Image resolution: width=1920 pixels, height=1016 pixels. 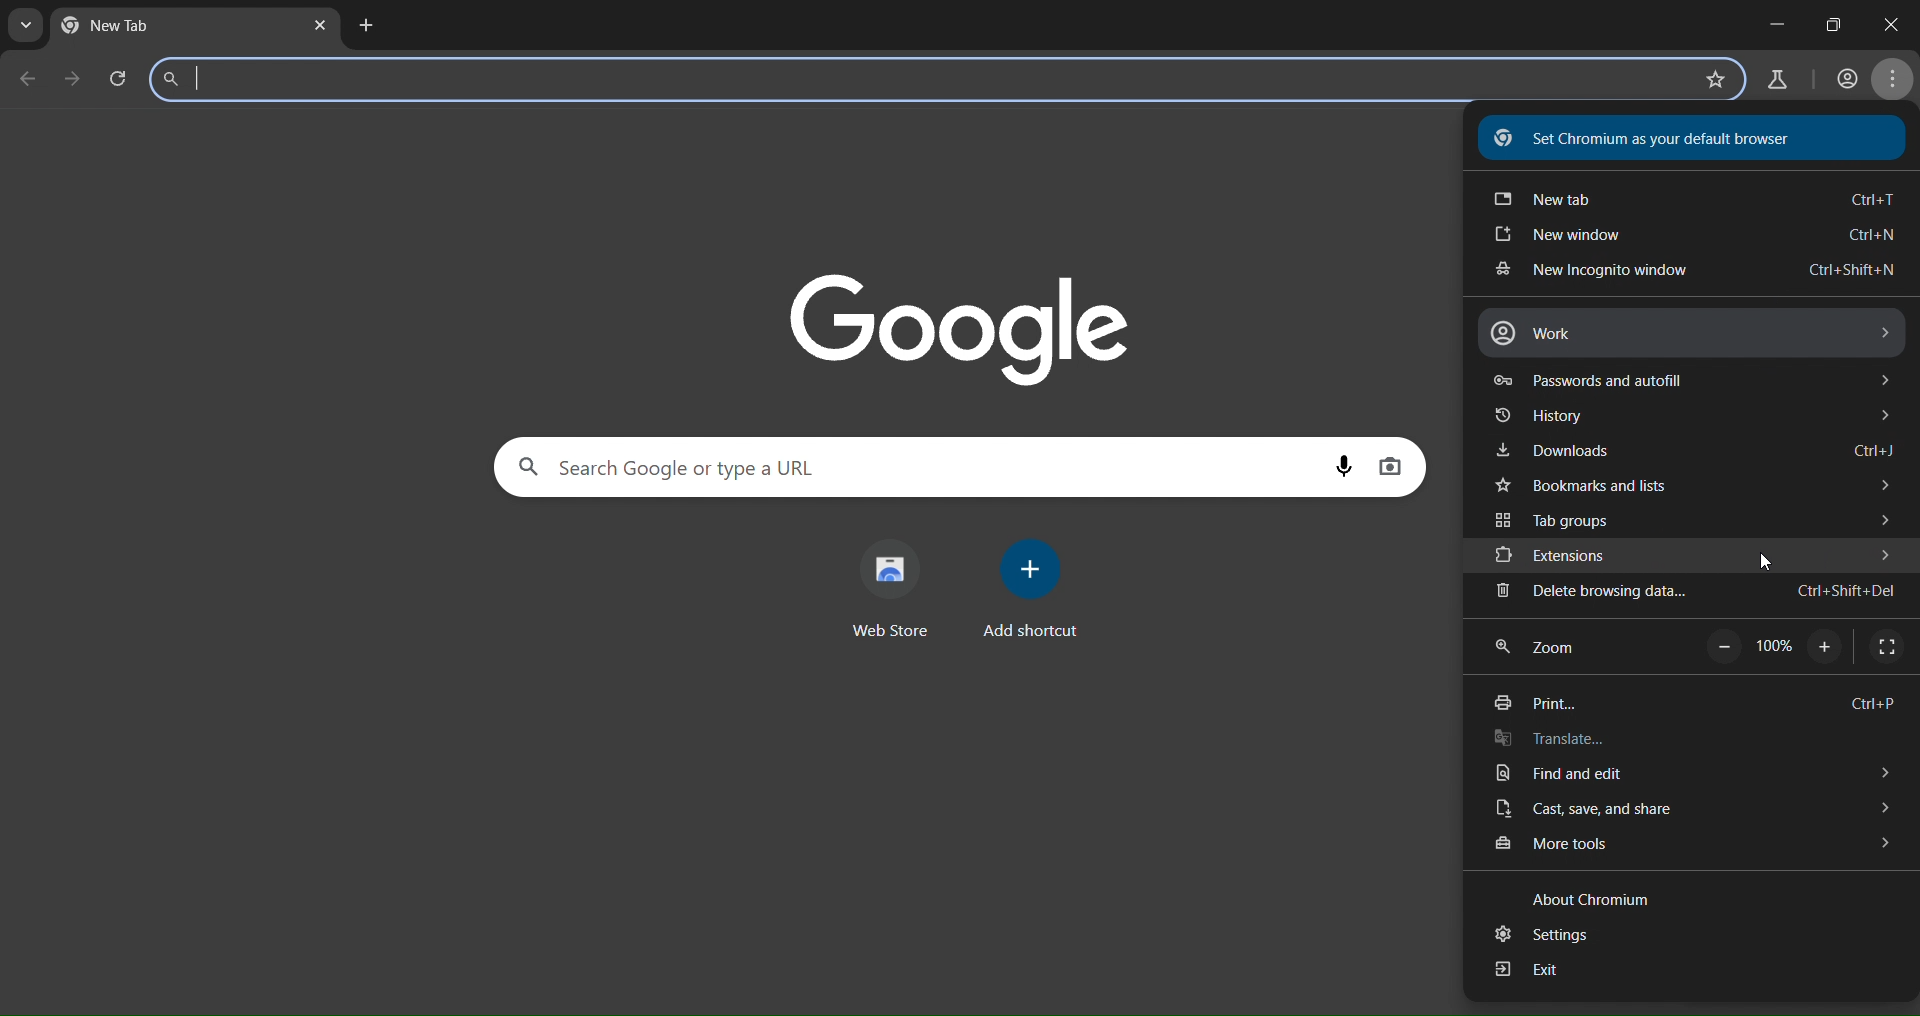 What do you see at coordinates (1591, 898) in the screenshot?
I see `about chromium` at bounding box center [1591, 898].